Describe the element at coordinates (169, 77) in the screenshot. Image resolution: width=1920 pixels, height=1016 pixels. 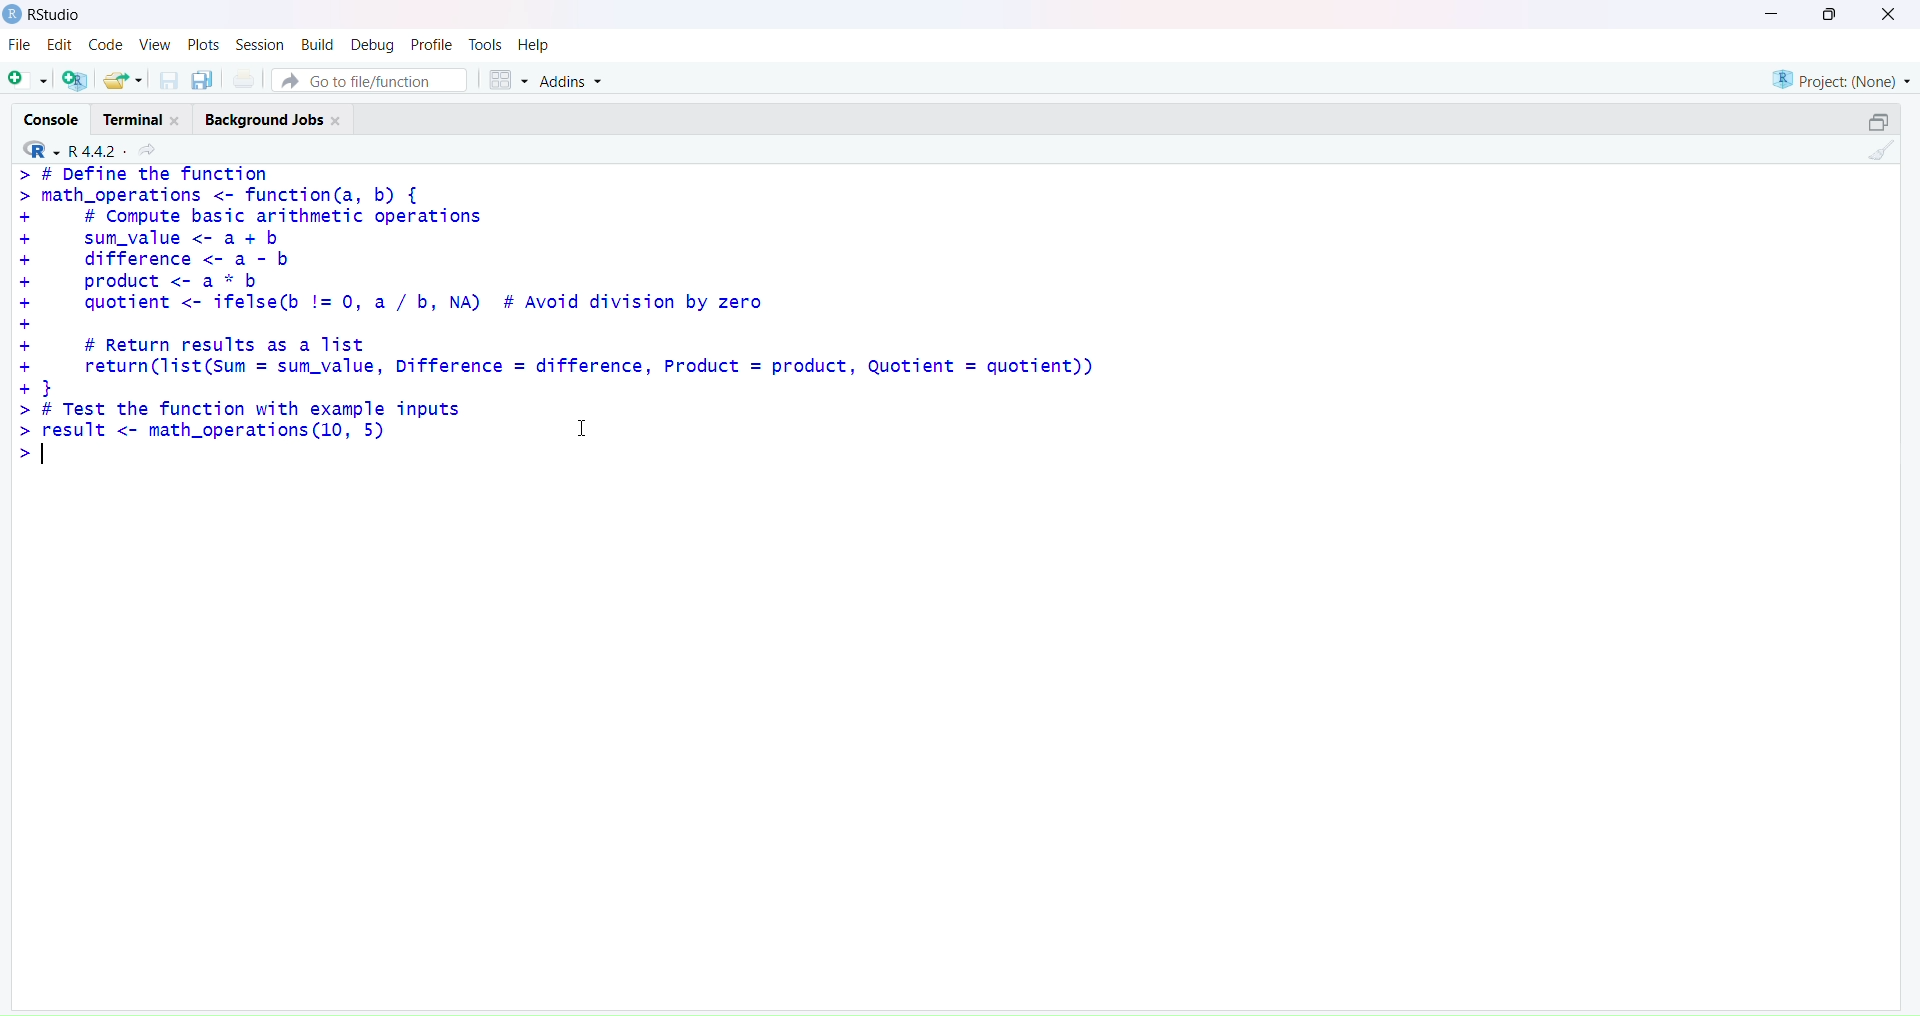
I see `Save current document (Ctrl + S)` at that location.